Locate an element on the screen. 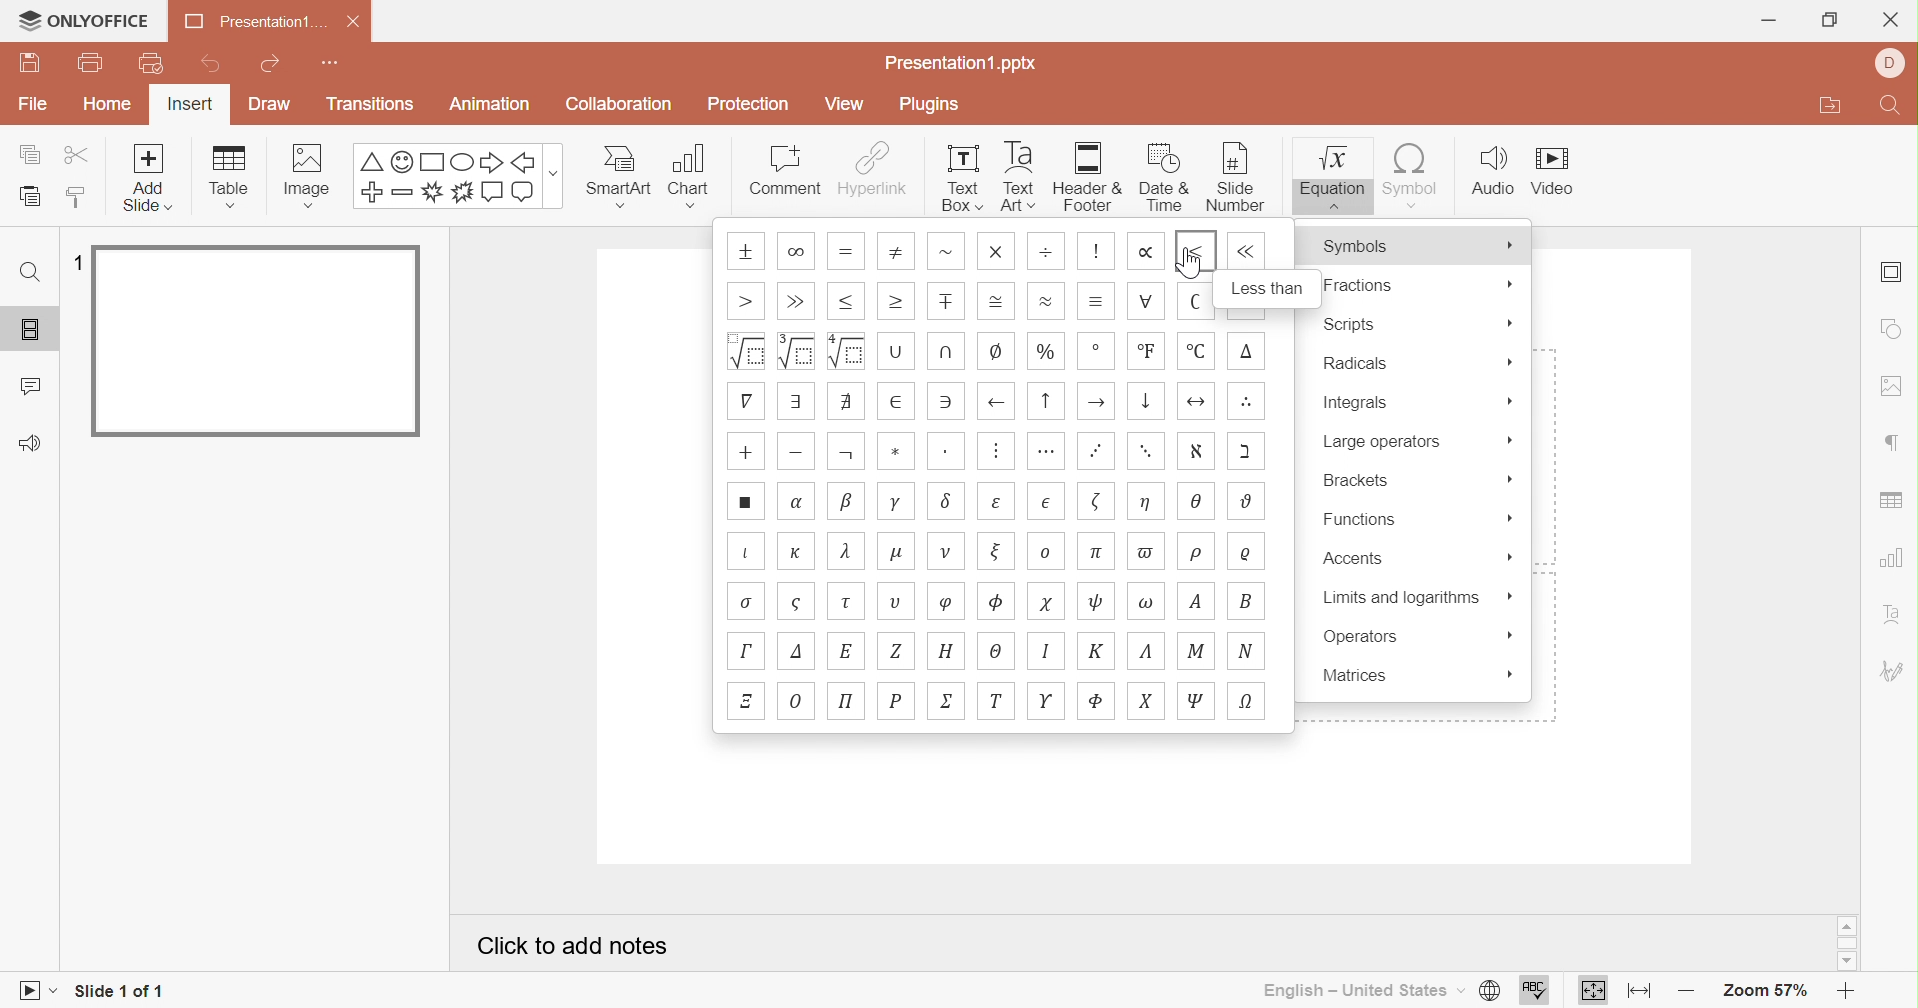 The image size is (1918, 1008). Presentation.pptx is located at coordinates (967, 63).